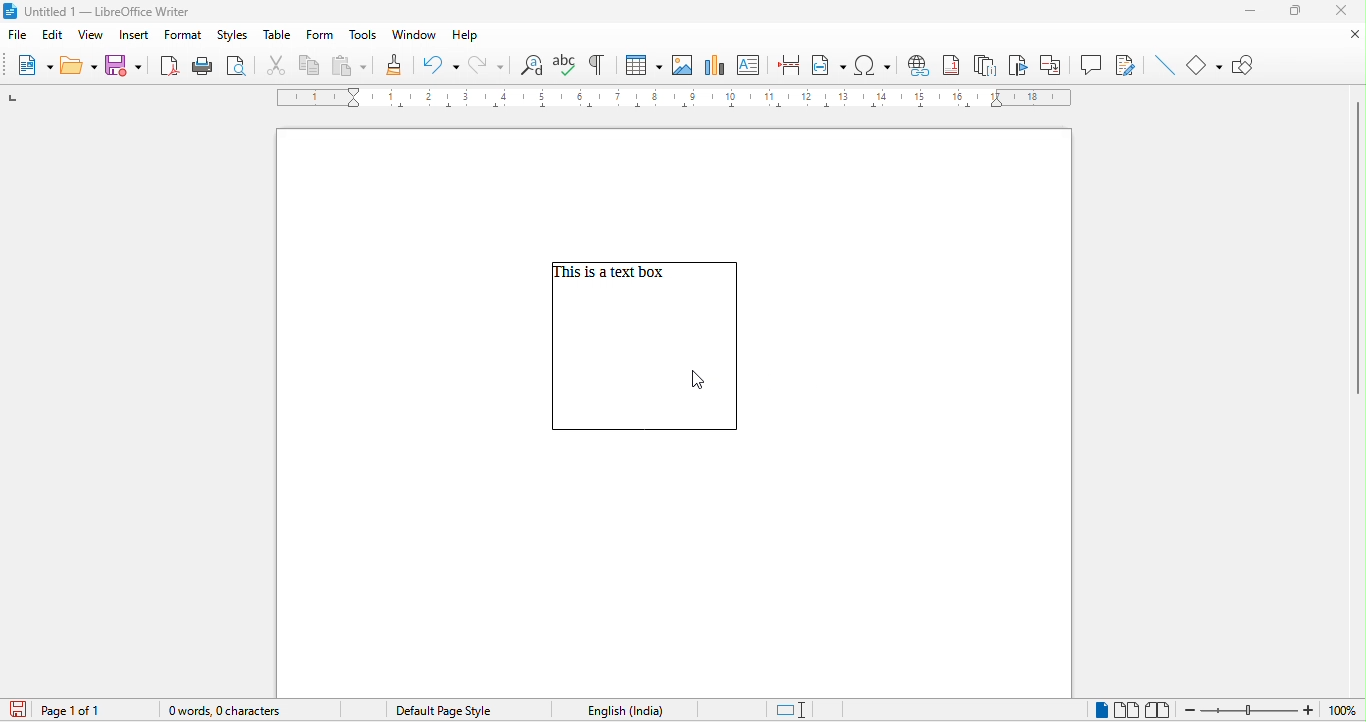 The height and width of the screenshot is (722, 1366). What do you see at coordinates (278, 66) in the screenshot?
I see `cut` at bounding box center [278, 66].